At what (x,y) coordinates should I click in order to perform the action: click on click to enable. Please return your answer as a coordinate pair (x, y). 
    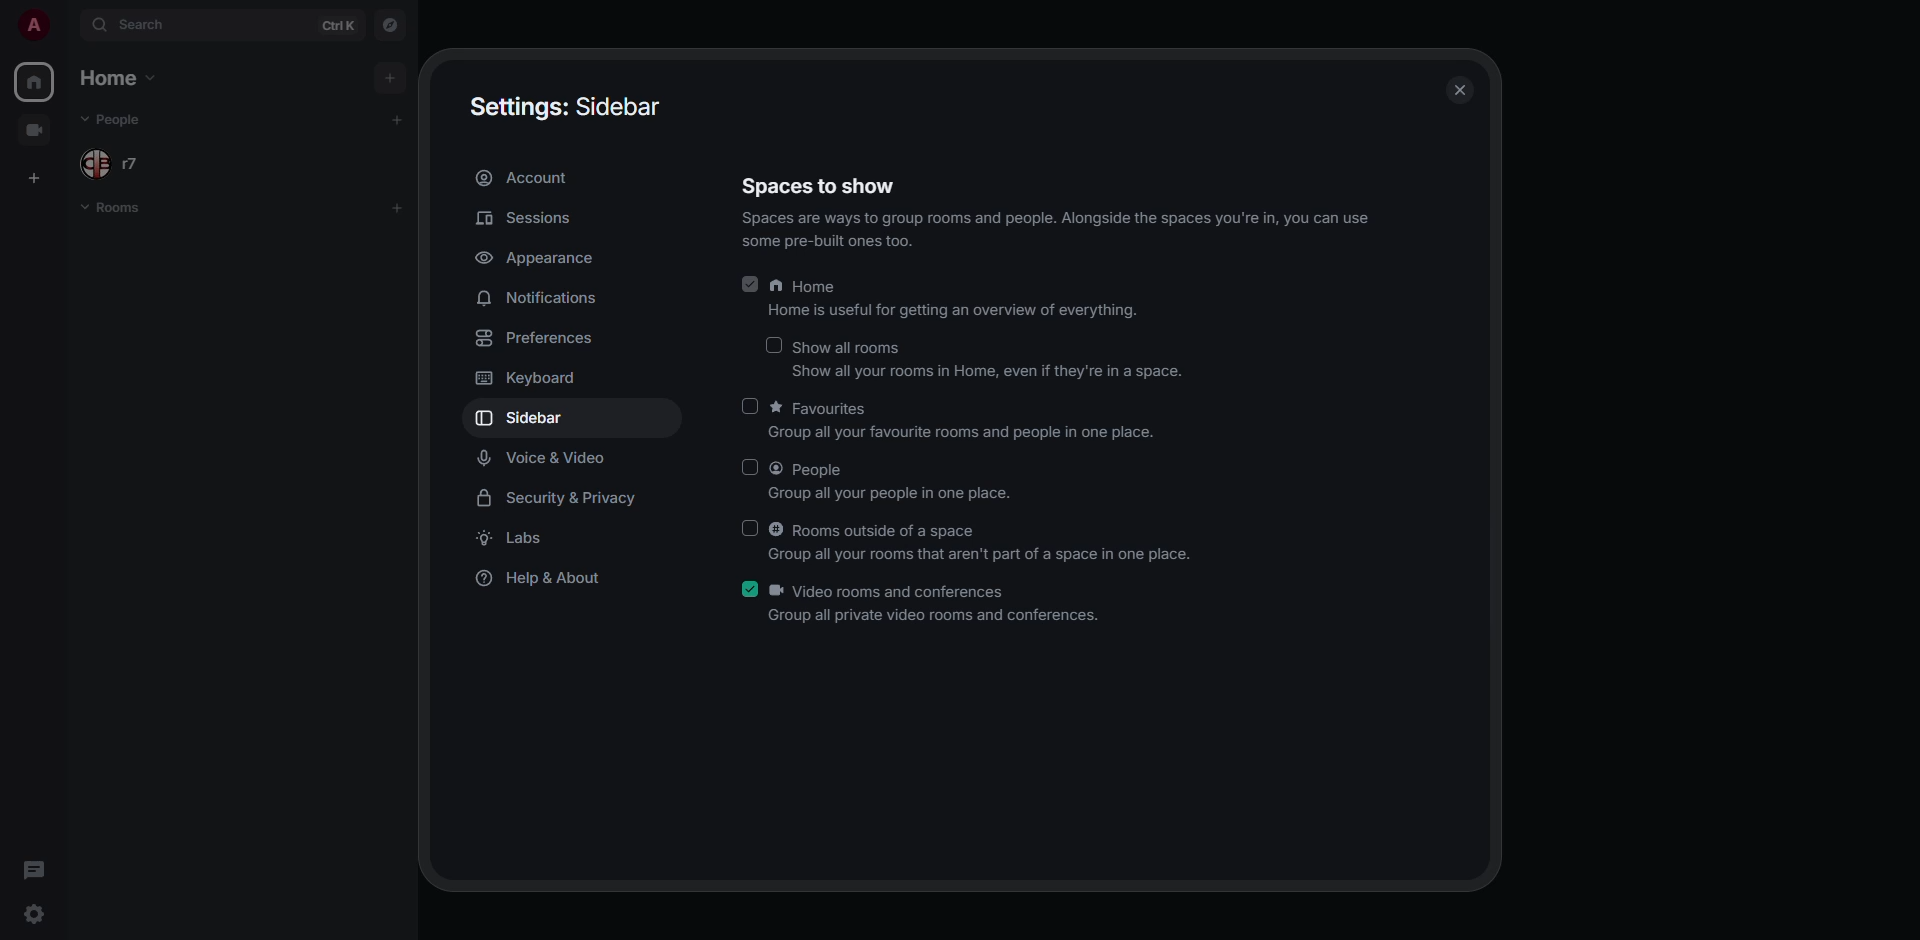
    Looking at the image, I should click on (771, 344).